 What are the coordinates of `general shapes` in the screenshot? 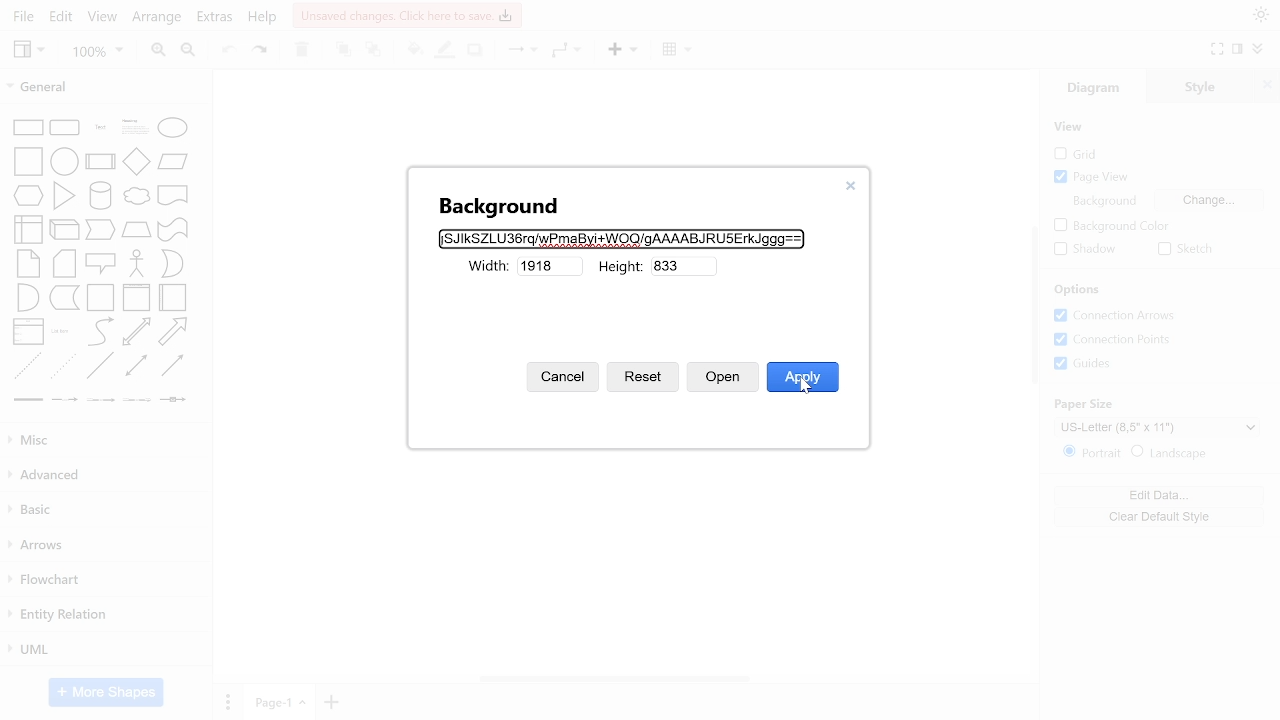 It's located at (27, 195).